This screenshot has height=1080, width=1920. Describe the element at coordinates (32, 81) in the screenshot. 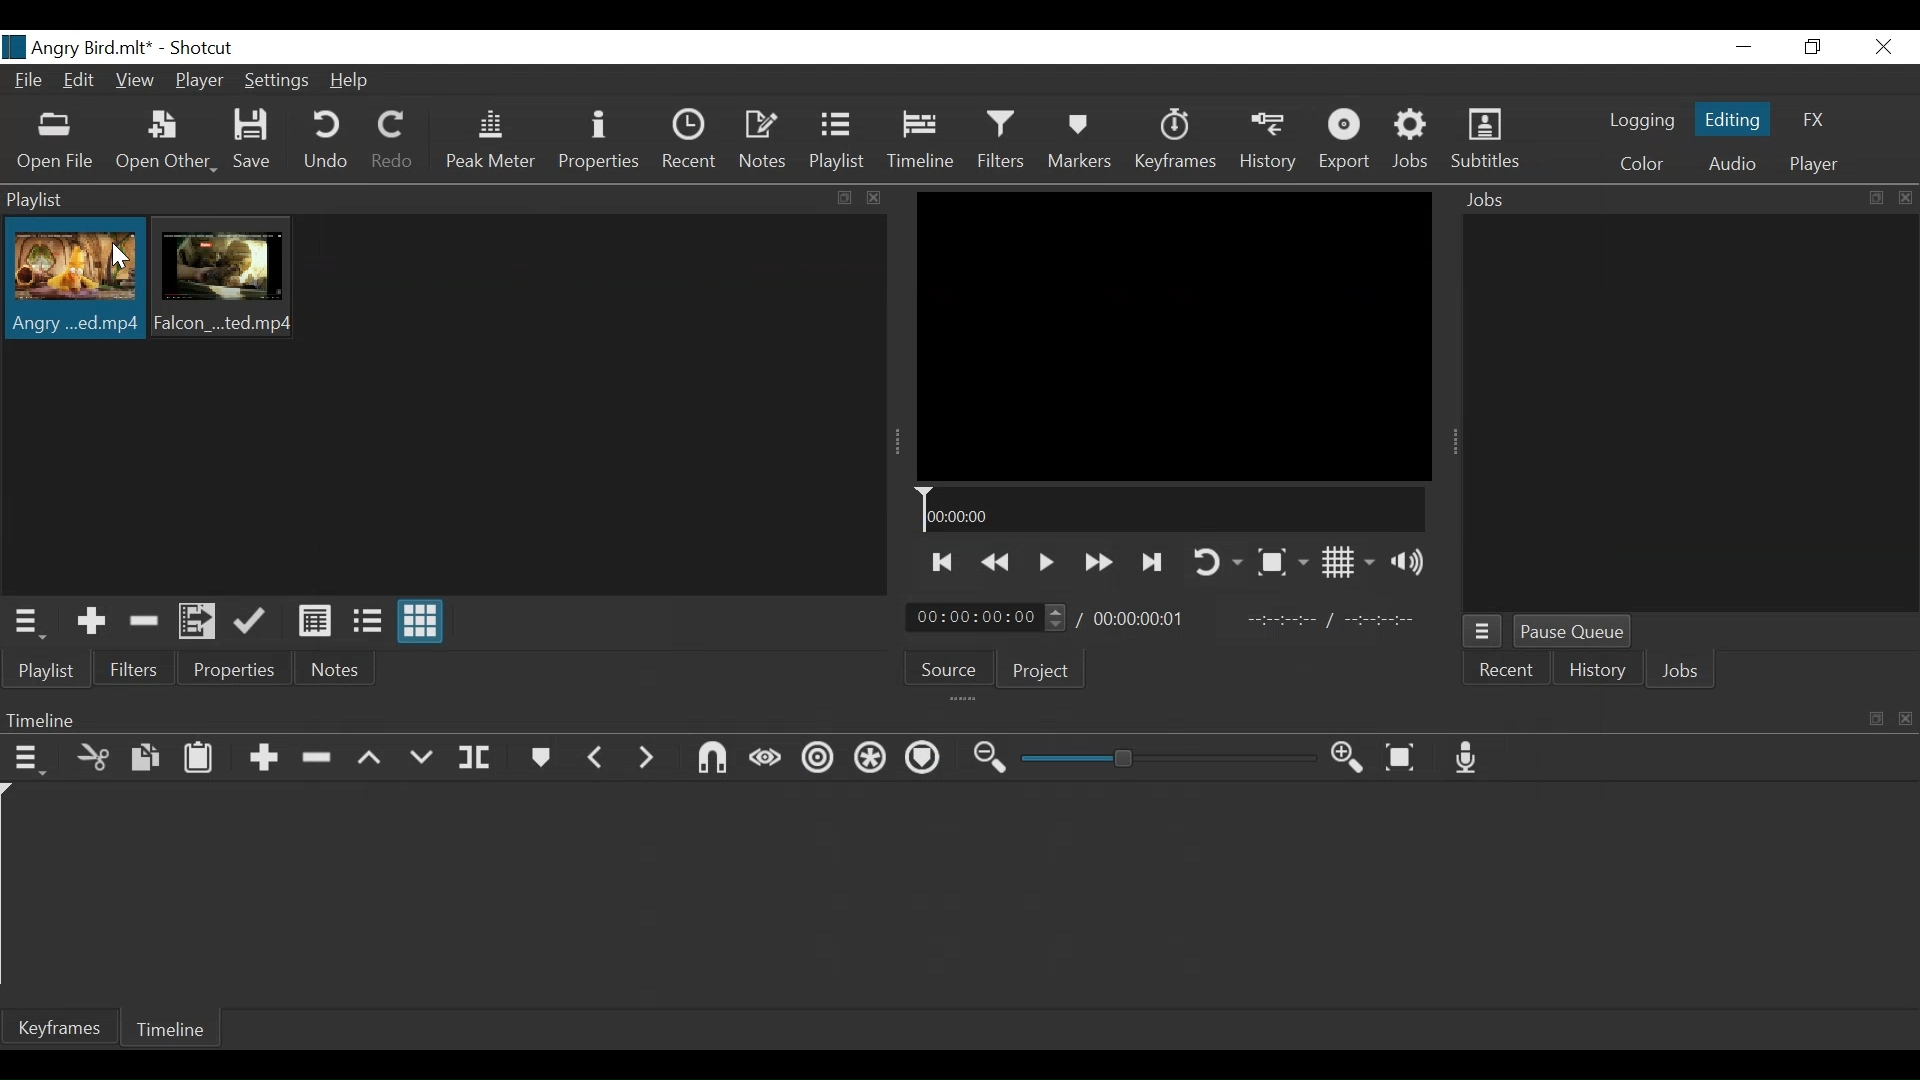

I see `File` at that location.